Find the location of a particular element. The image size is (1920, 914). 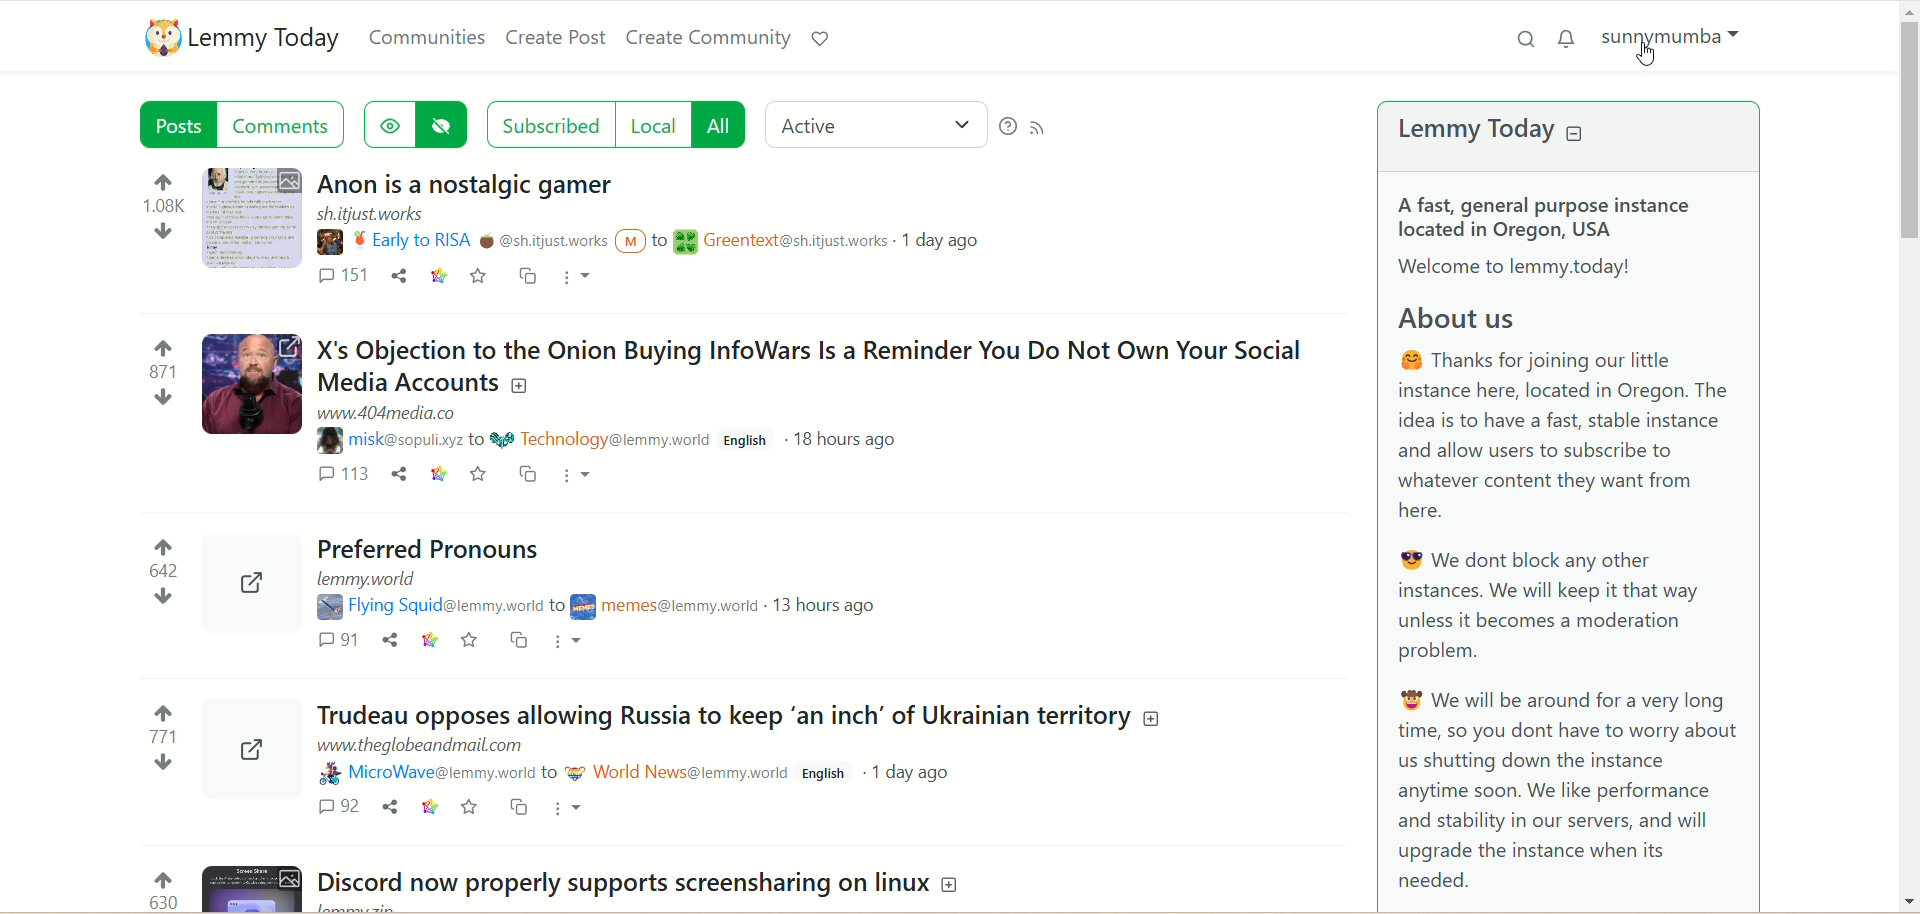

vertical scroll bar is located at coordinates (1908, 454).